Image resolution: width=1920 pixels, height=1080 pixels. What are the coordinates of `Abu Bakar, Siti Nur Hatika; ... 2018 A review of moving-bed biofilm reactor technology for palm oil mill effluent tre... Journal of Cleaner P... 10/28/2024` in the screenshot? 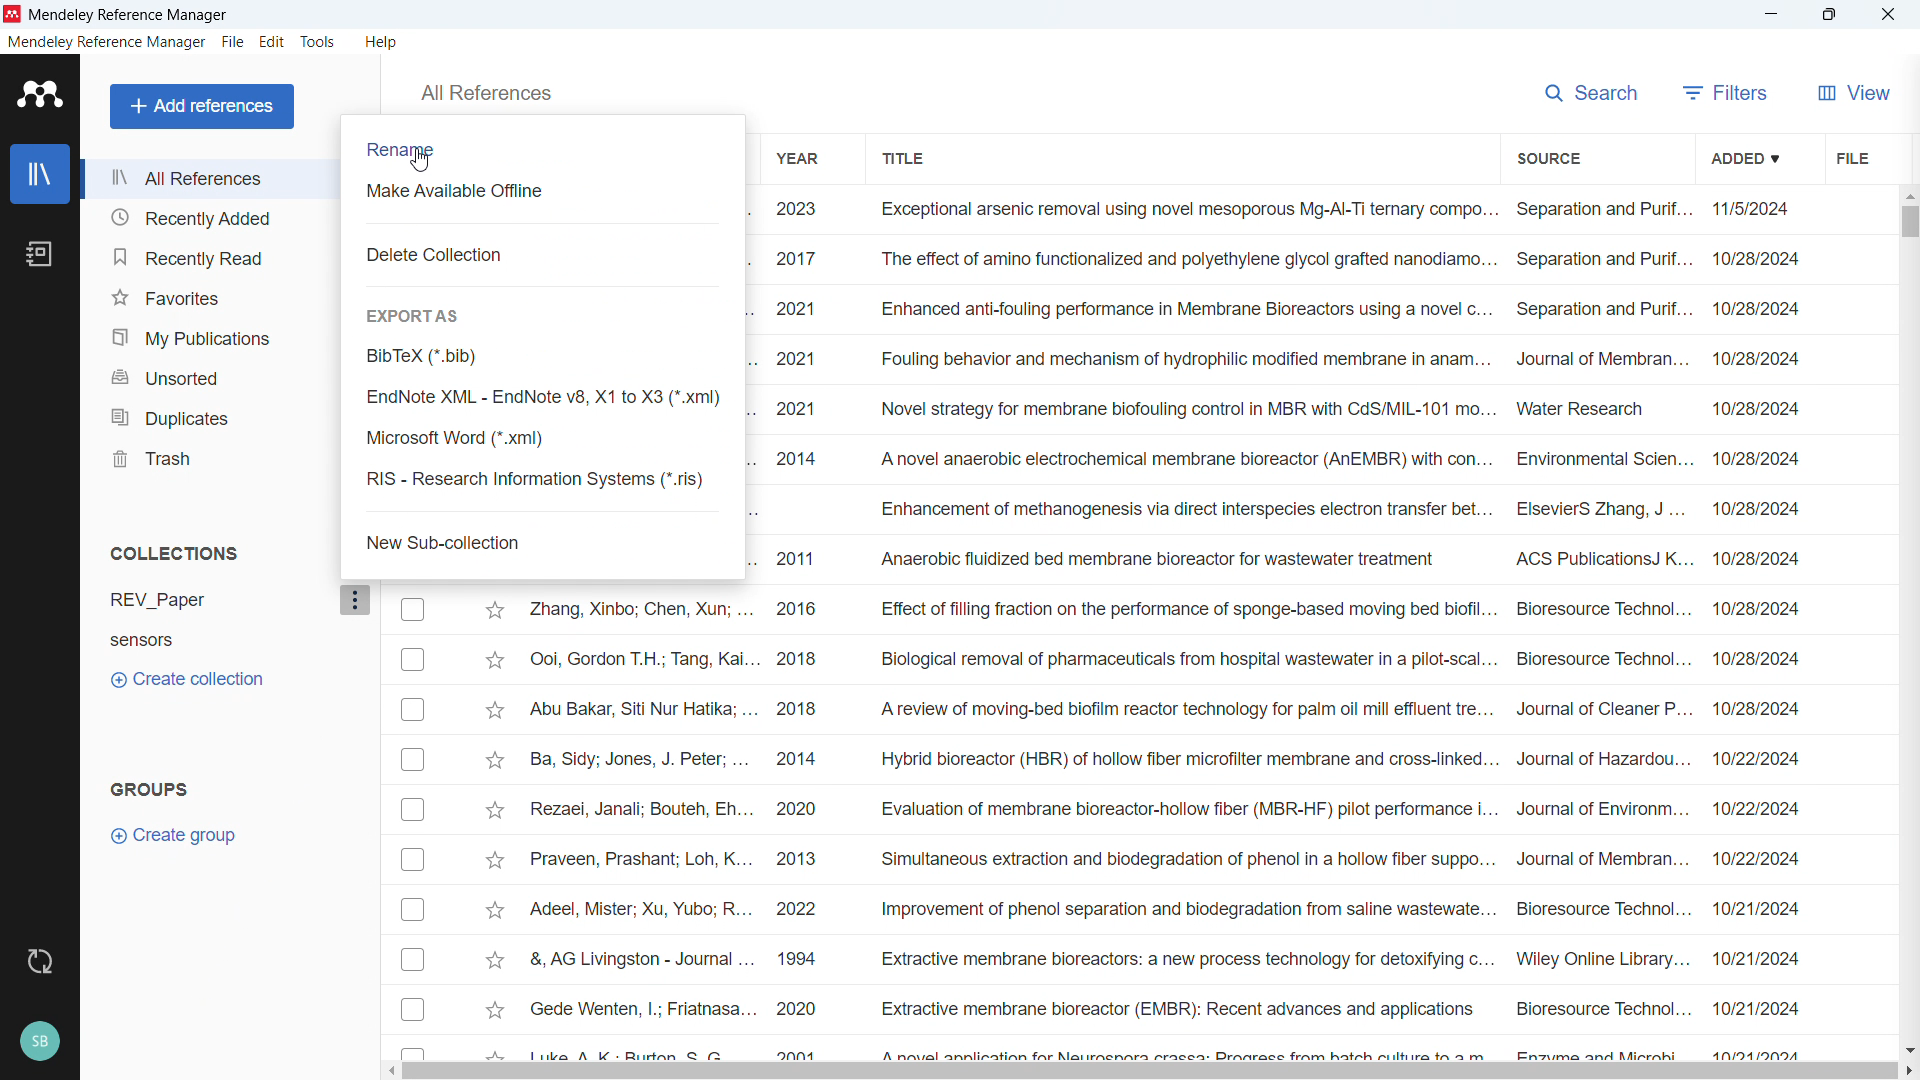 It's located at (1165, 708).